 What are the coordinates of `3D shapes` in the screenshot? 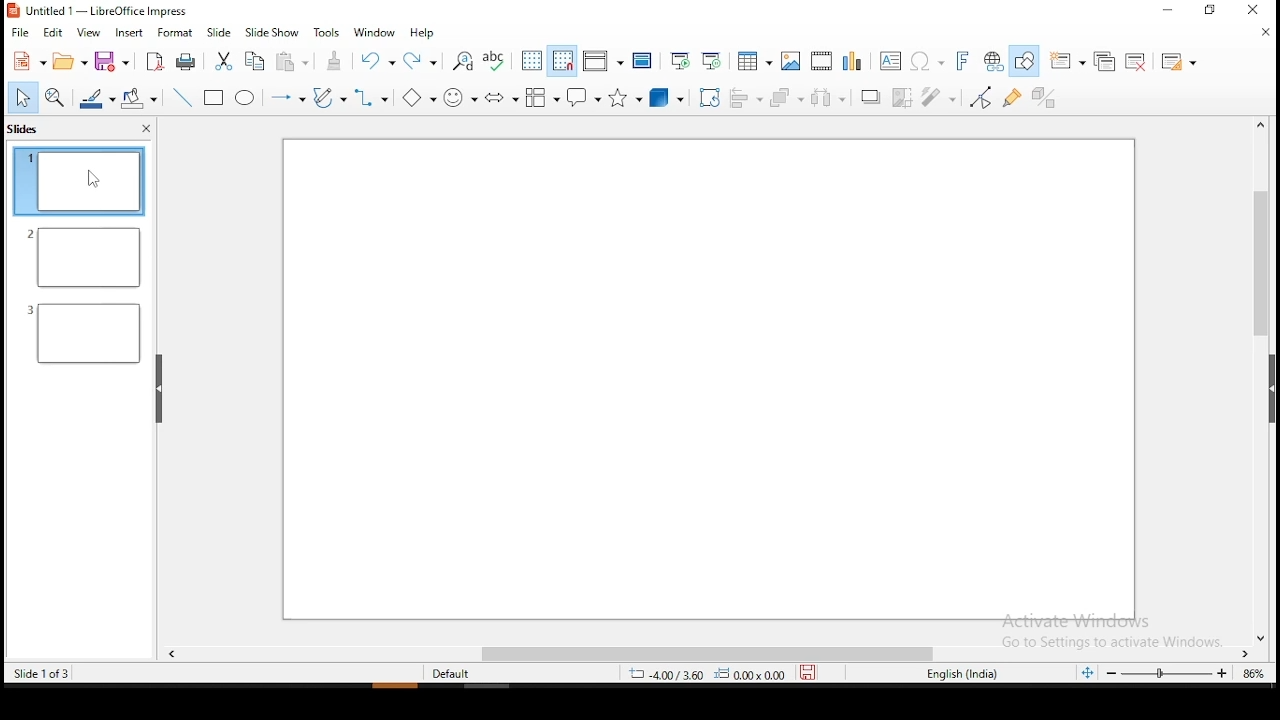 It's located at (671, 97).